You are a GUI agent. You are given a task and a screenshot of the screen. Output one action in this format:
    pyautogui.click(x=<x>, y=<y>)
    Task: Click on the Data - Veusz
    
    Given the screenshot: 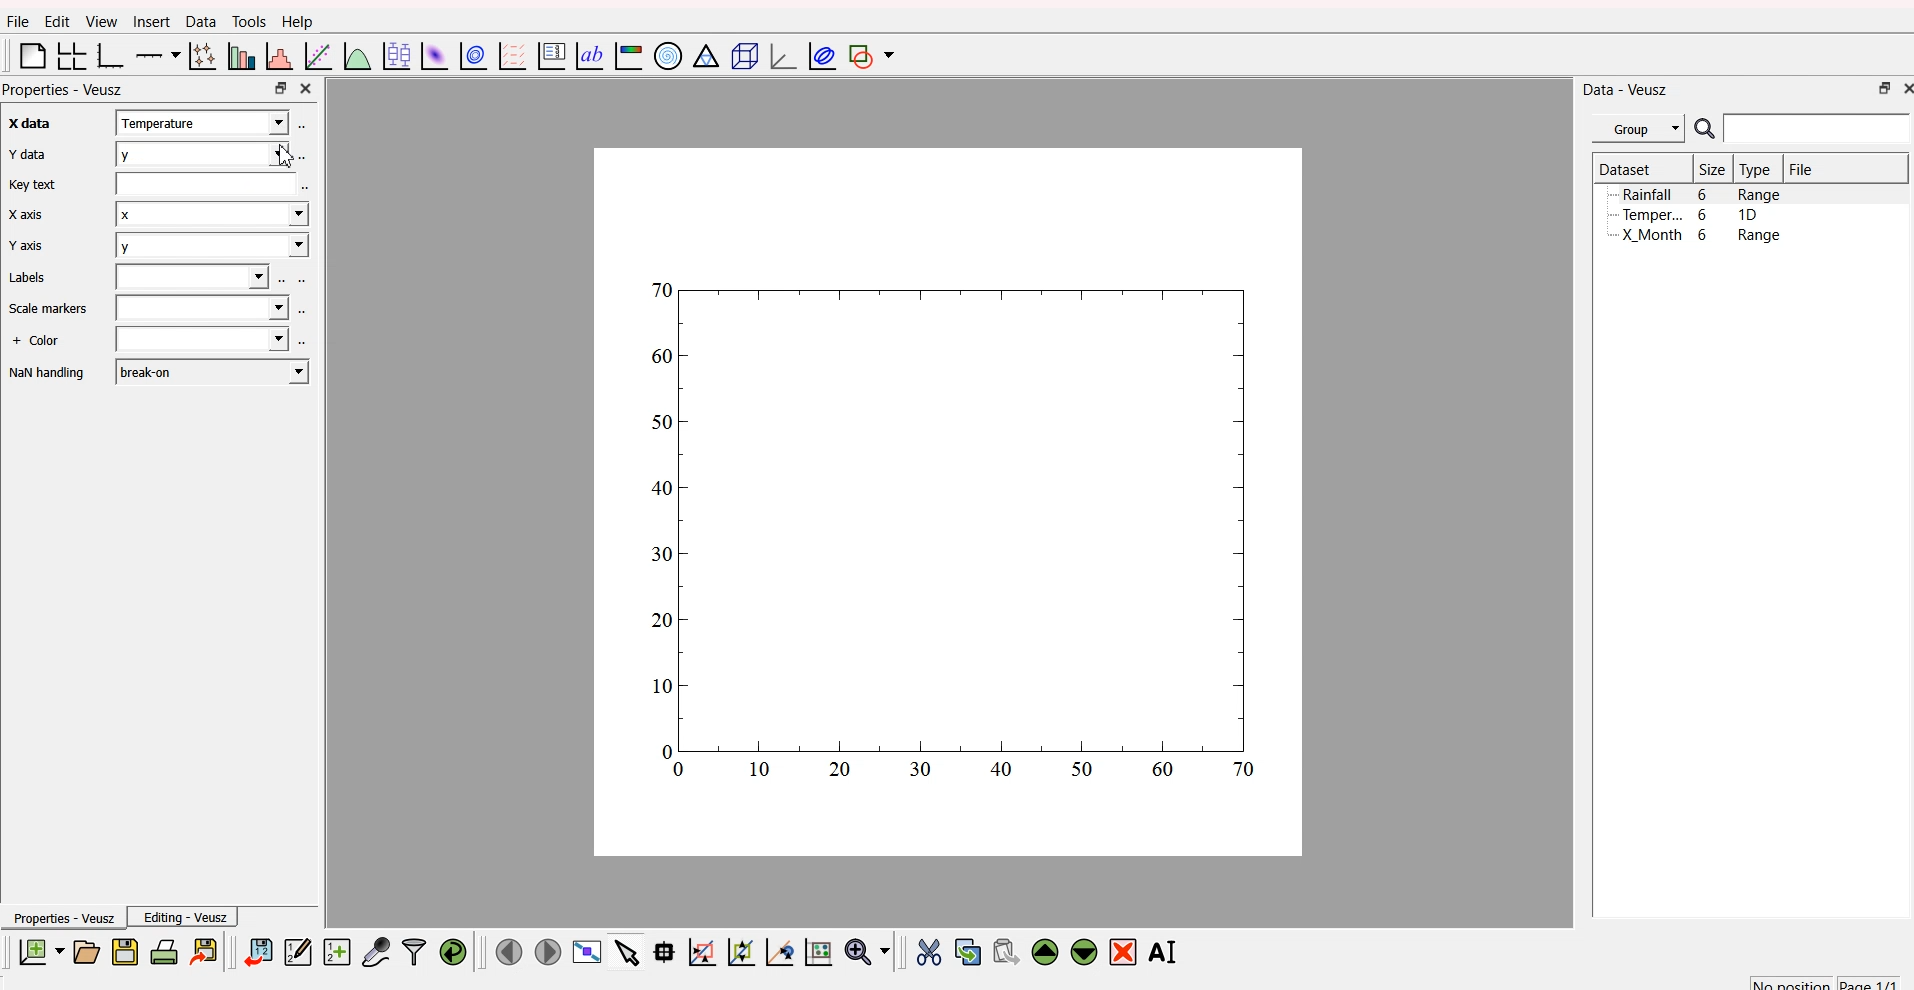 What is the action you would take?
    pyautogui.click(x=1627, y=88)
    